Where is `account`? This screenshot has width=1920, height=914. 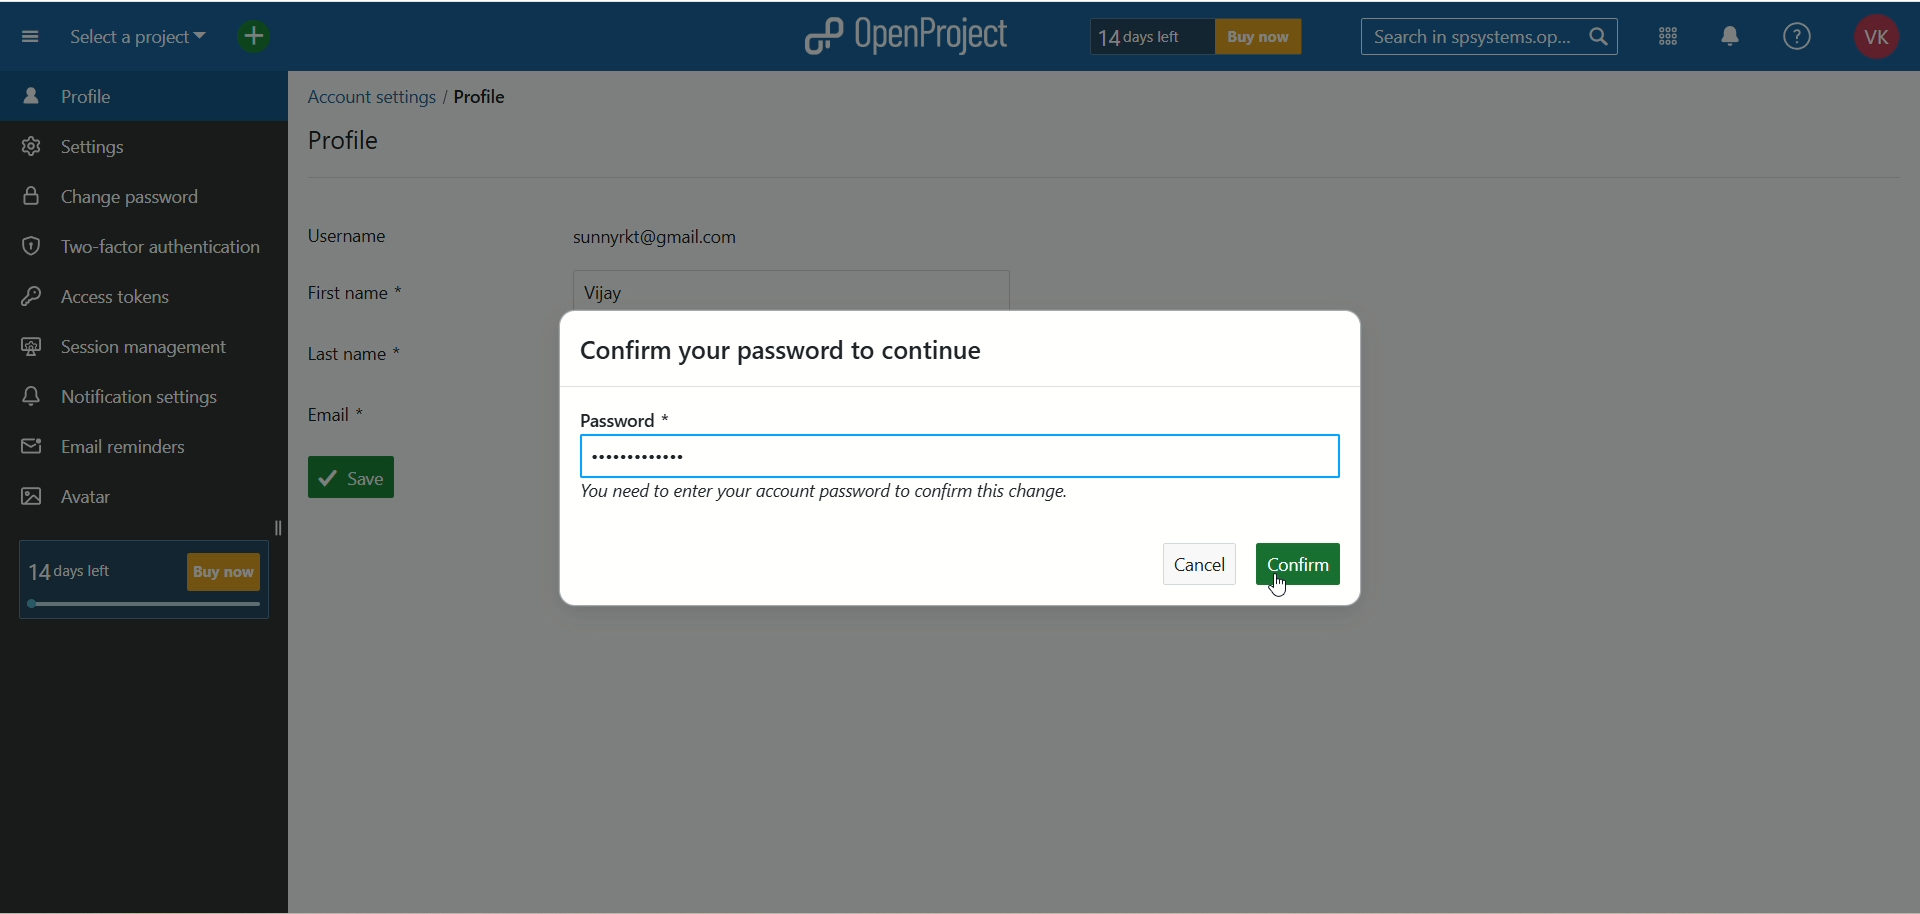
account is located at coordinates (1868, 40).